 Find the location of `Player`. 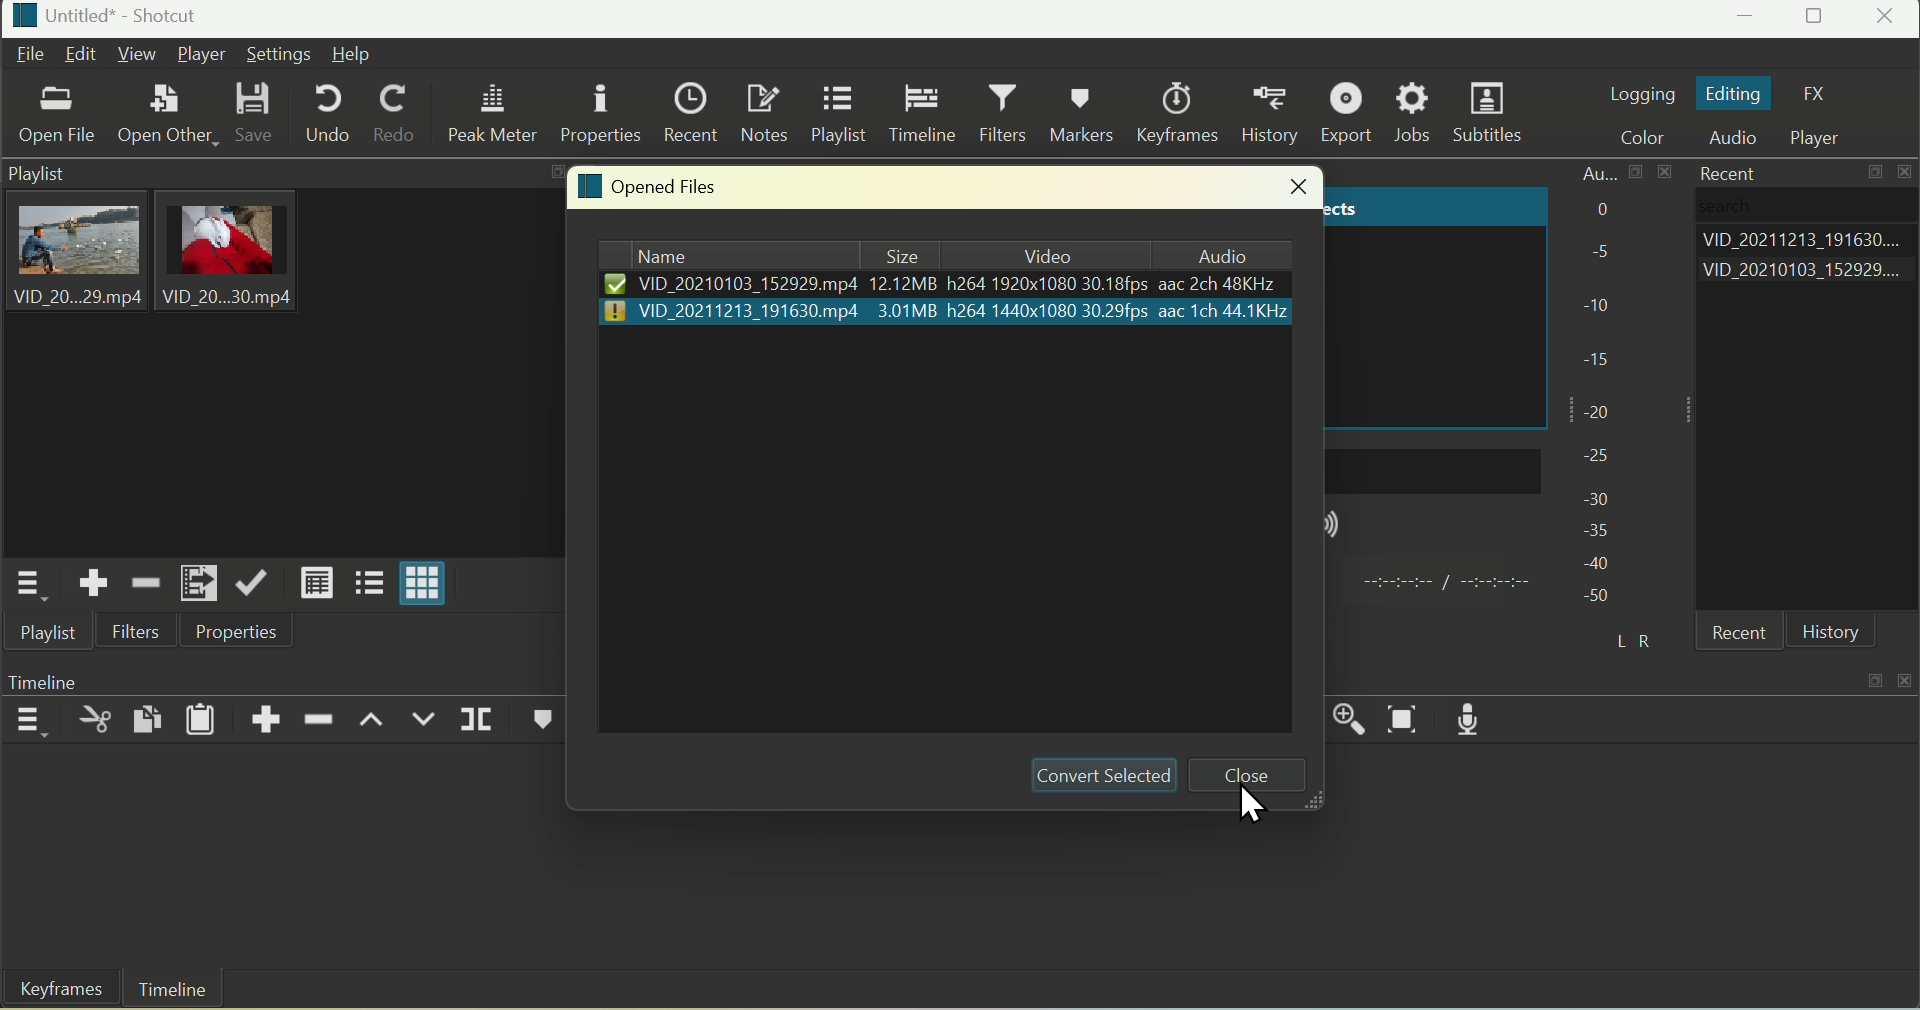

Player is located at coordinates (204, 54).